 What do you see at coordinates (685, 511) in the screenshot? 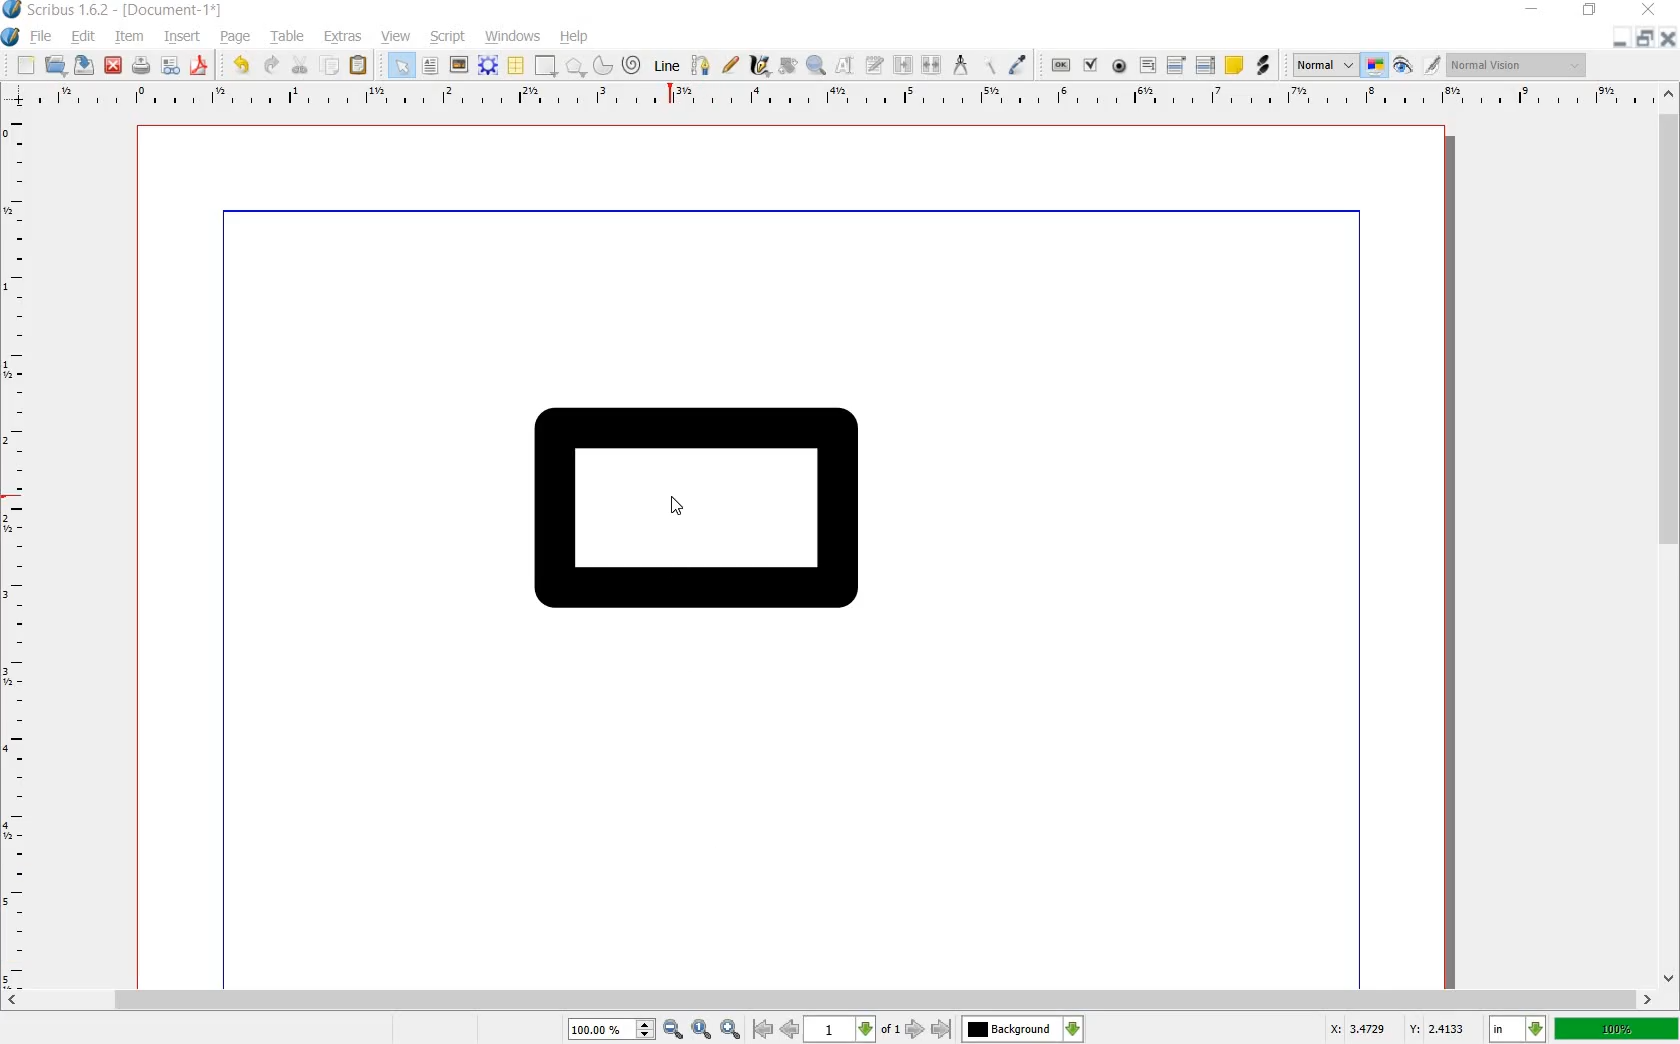
I see `Pointer` at bounding box center [685, 511].